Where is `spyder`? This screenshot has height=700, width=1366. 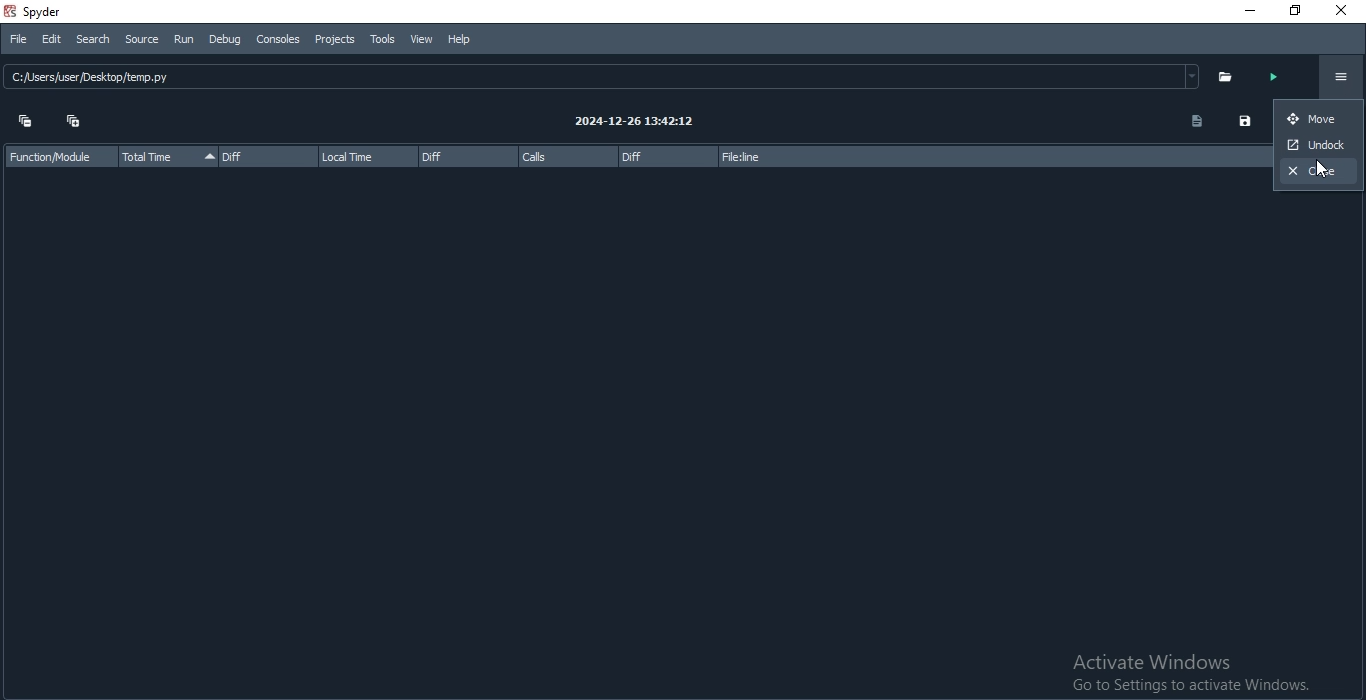
spyder is located at coordinates (53, 12).